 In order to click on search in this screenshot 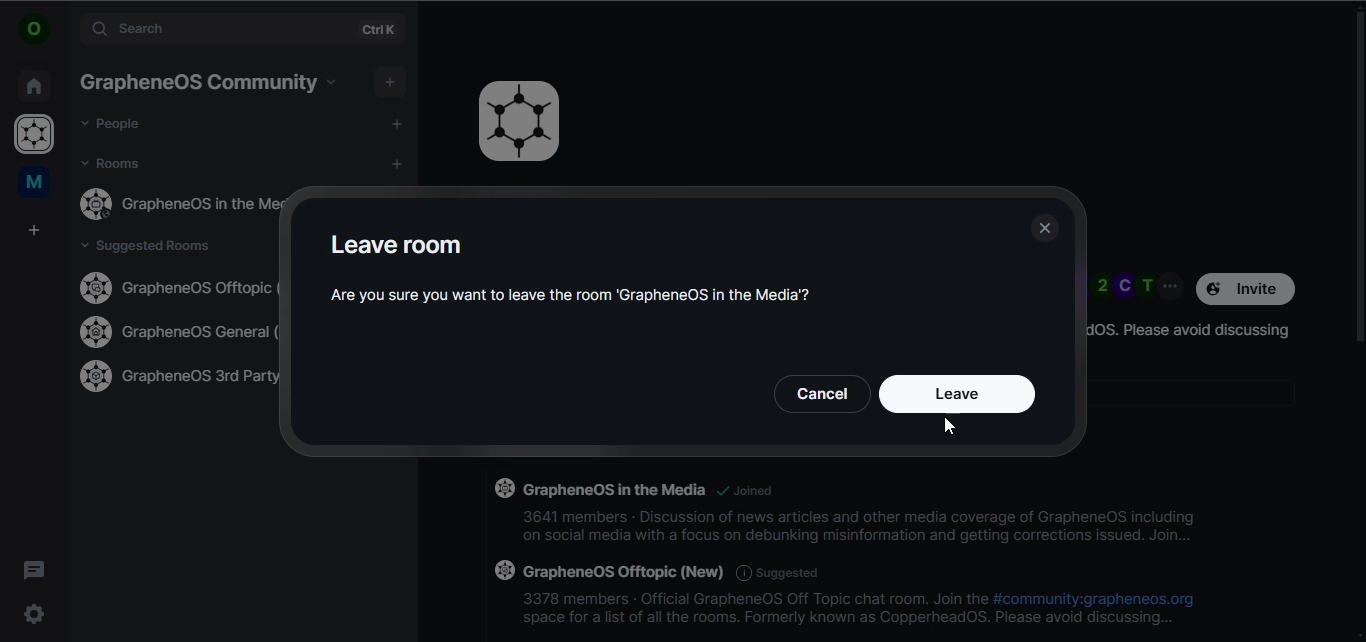, I will do `click(217, 29)`.